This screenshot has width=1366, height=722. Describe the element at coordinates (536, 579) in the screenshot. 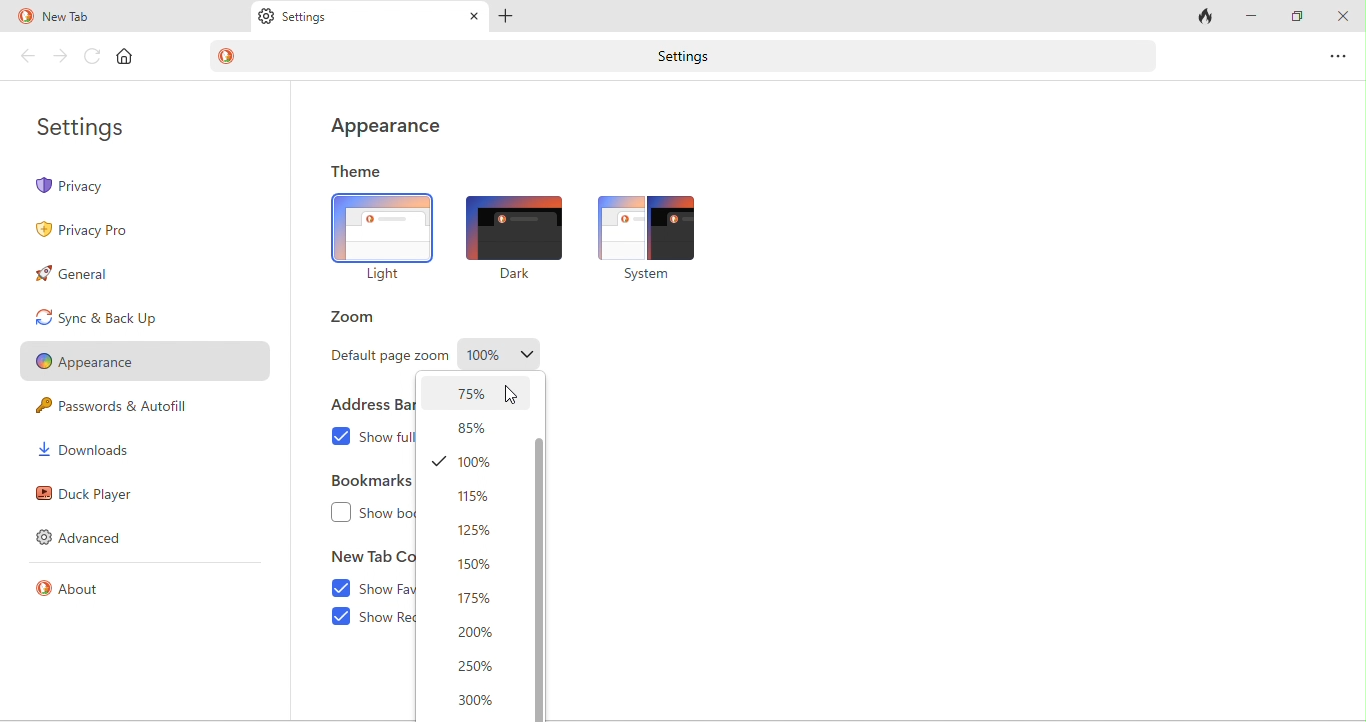

I see `vertical scroll bar` at that location.